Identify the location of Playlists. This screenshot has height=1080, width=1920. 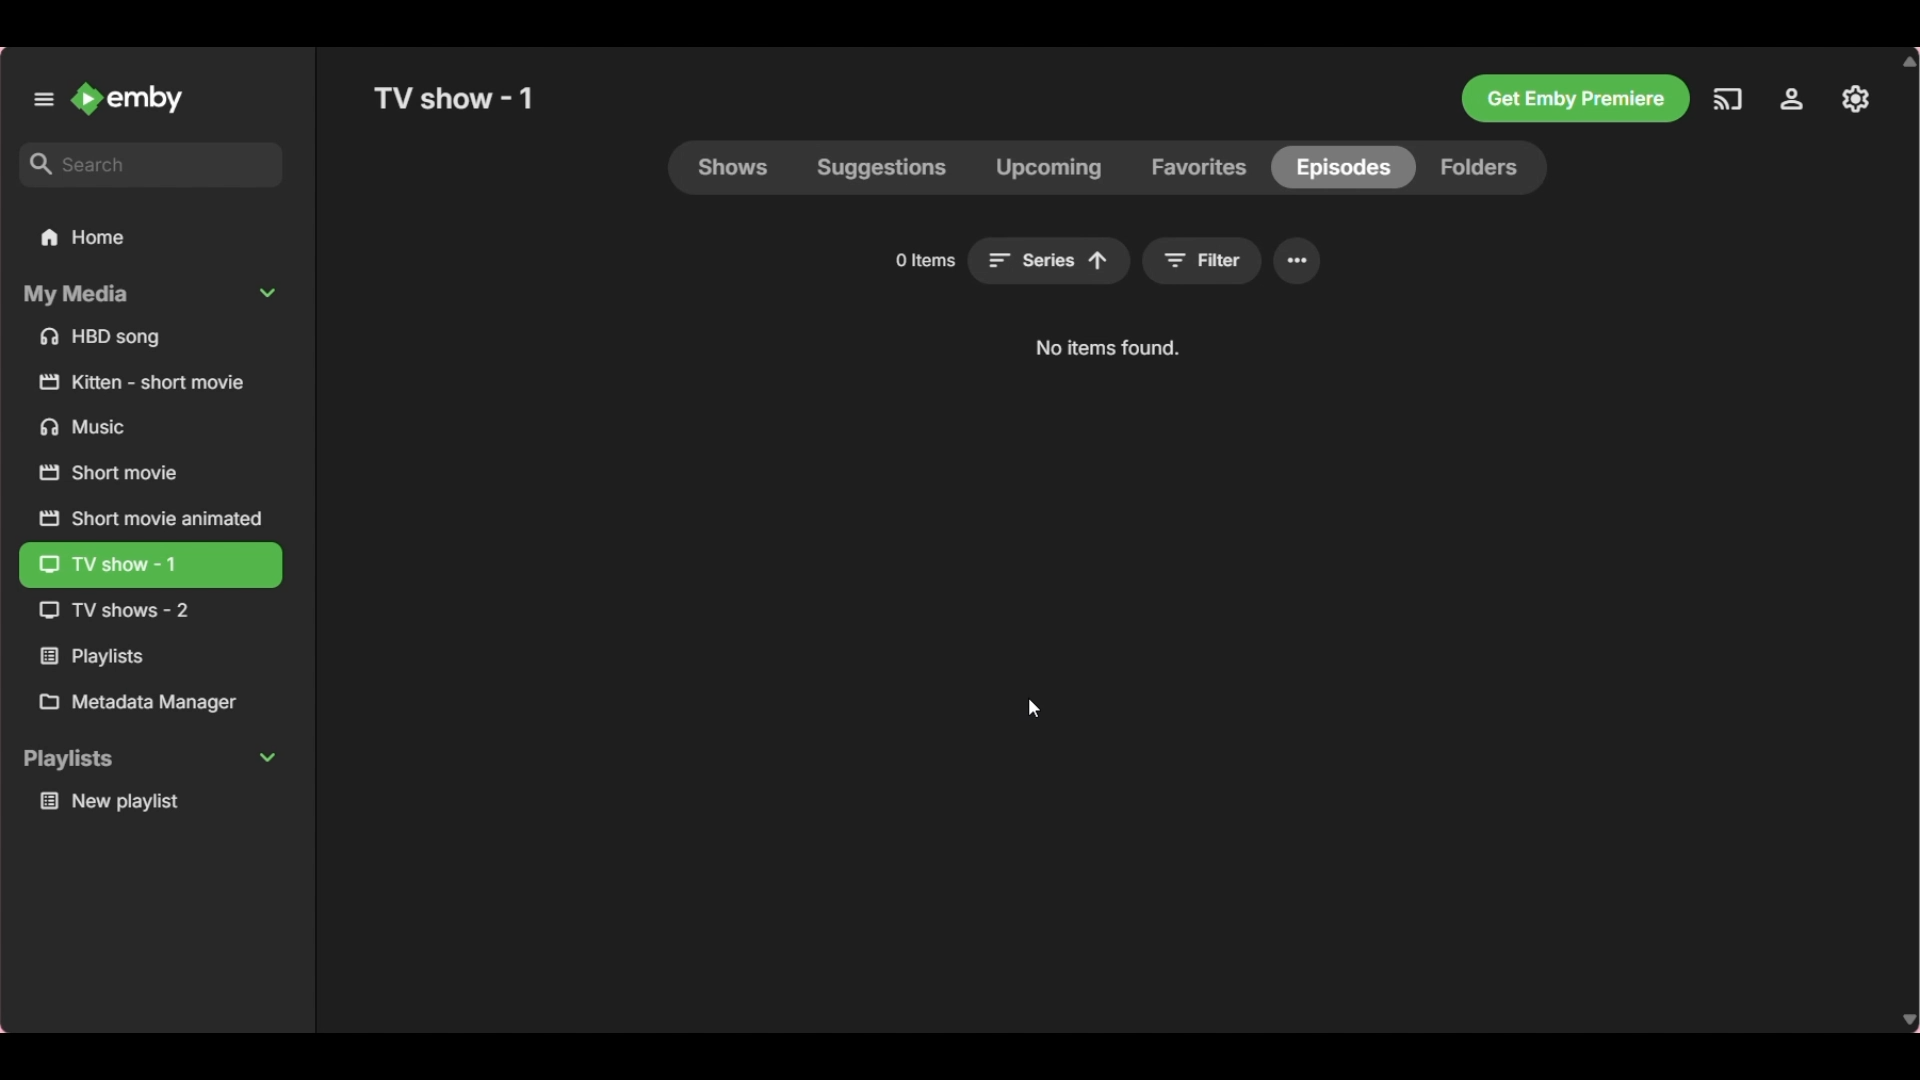
(150, 657).